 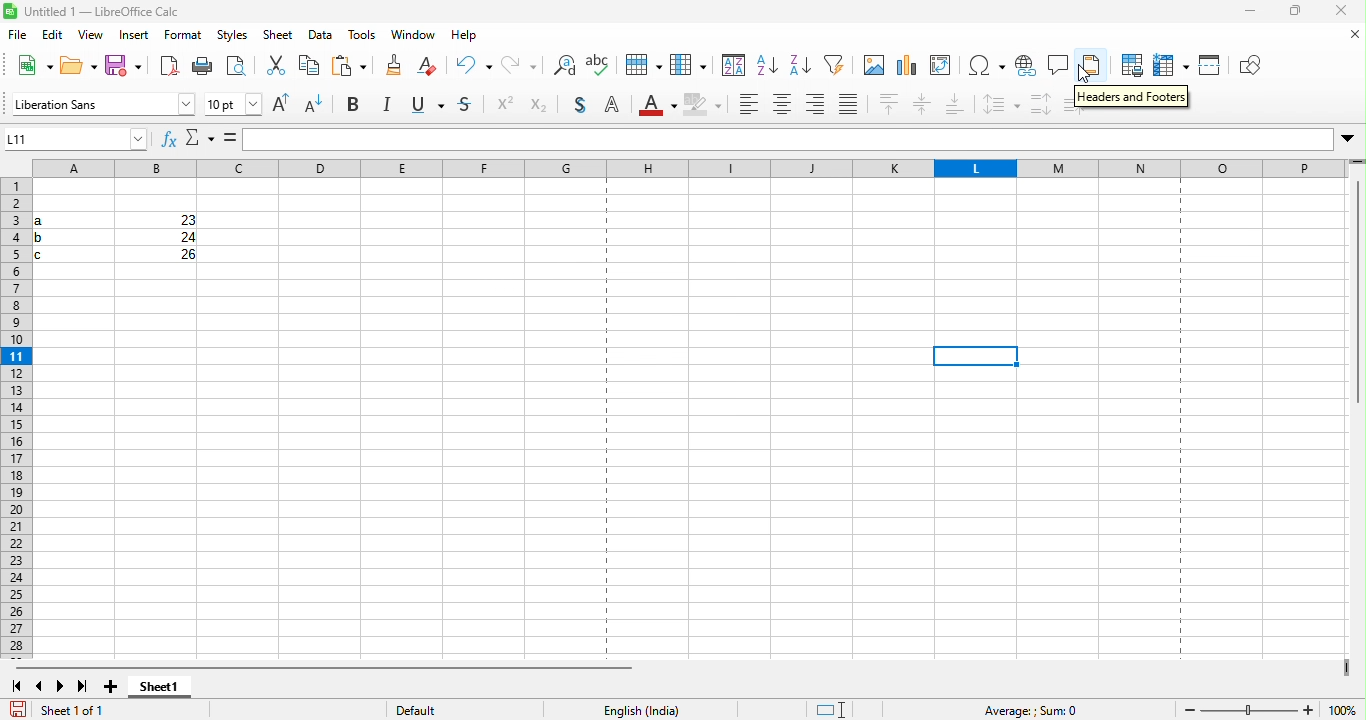 What do you see at coordinates (113, 239) in the screenshot?
I see `cells` at bounding box center [113, 239].